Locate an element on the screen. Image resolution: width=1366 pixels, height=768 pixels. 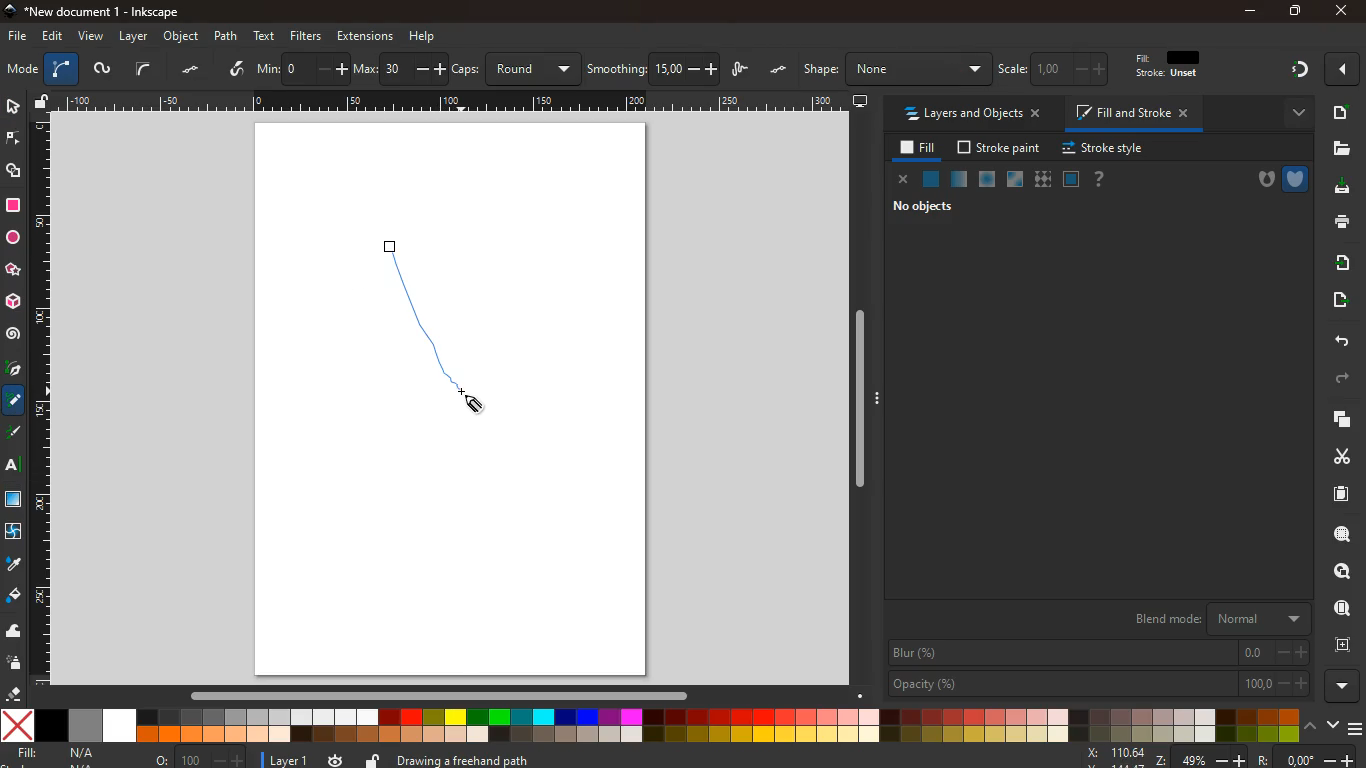
fill: N/A is located at coordinates (57, 753).